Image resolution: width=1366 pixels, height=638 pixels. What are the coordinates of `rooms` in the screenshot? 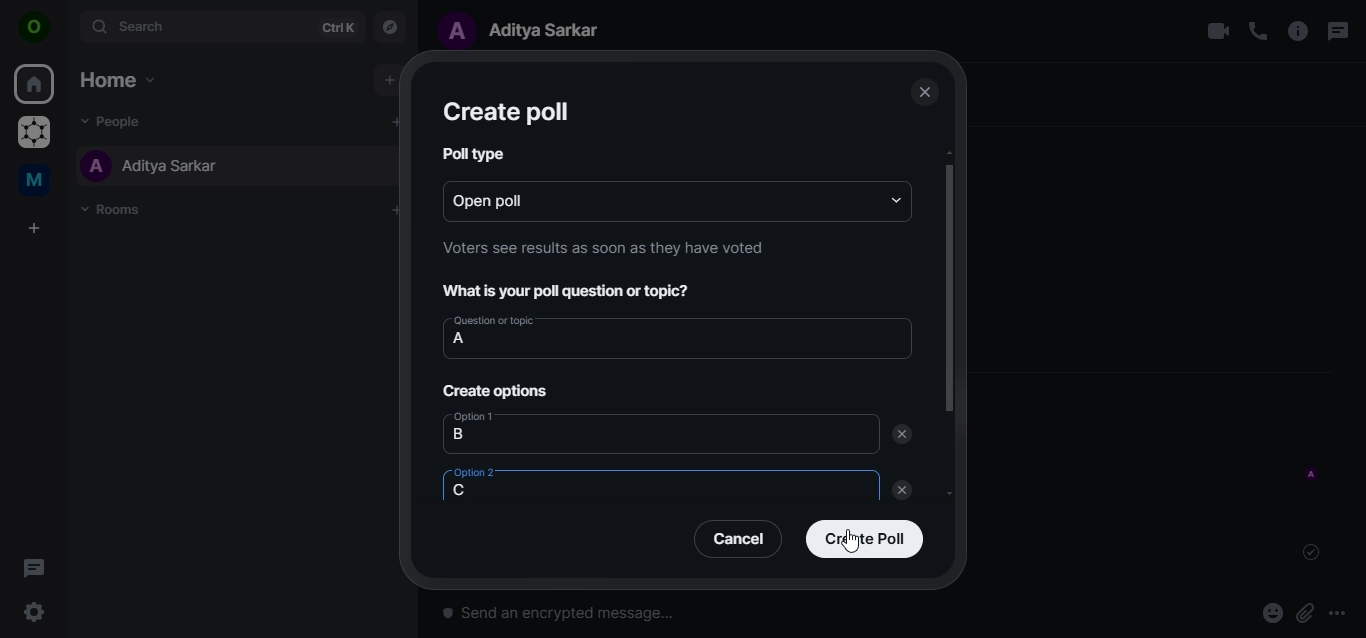 It's located at (117, 210).